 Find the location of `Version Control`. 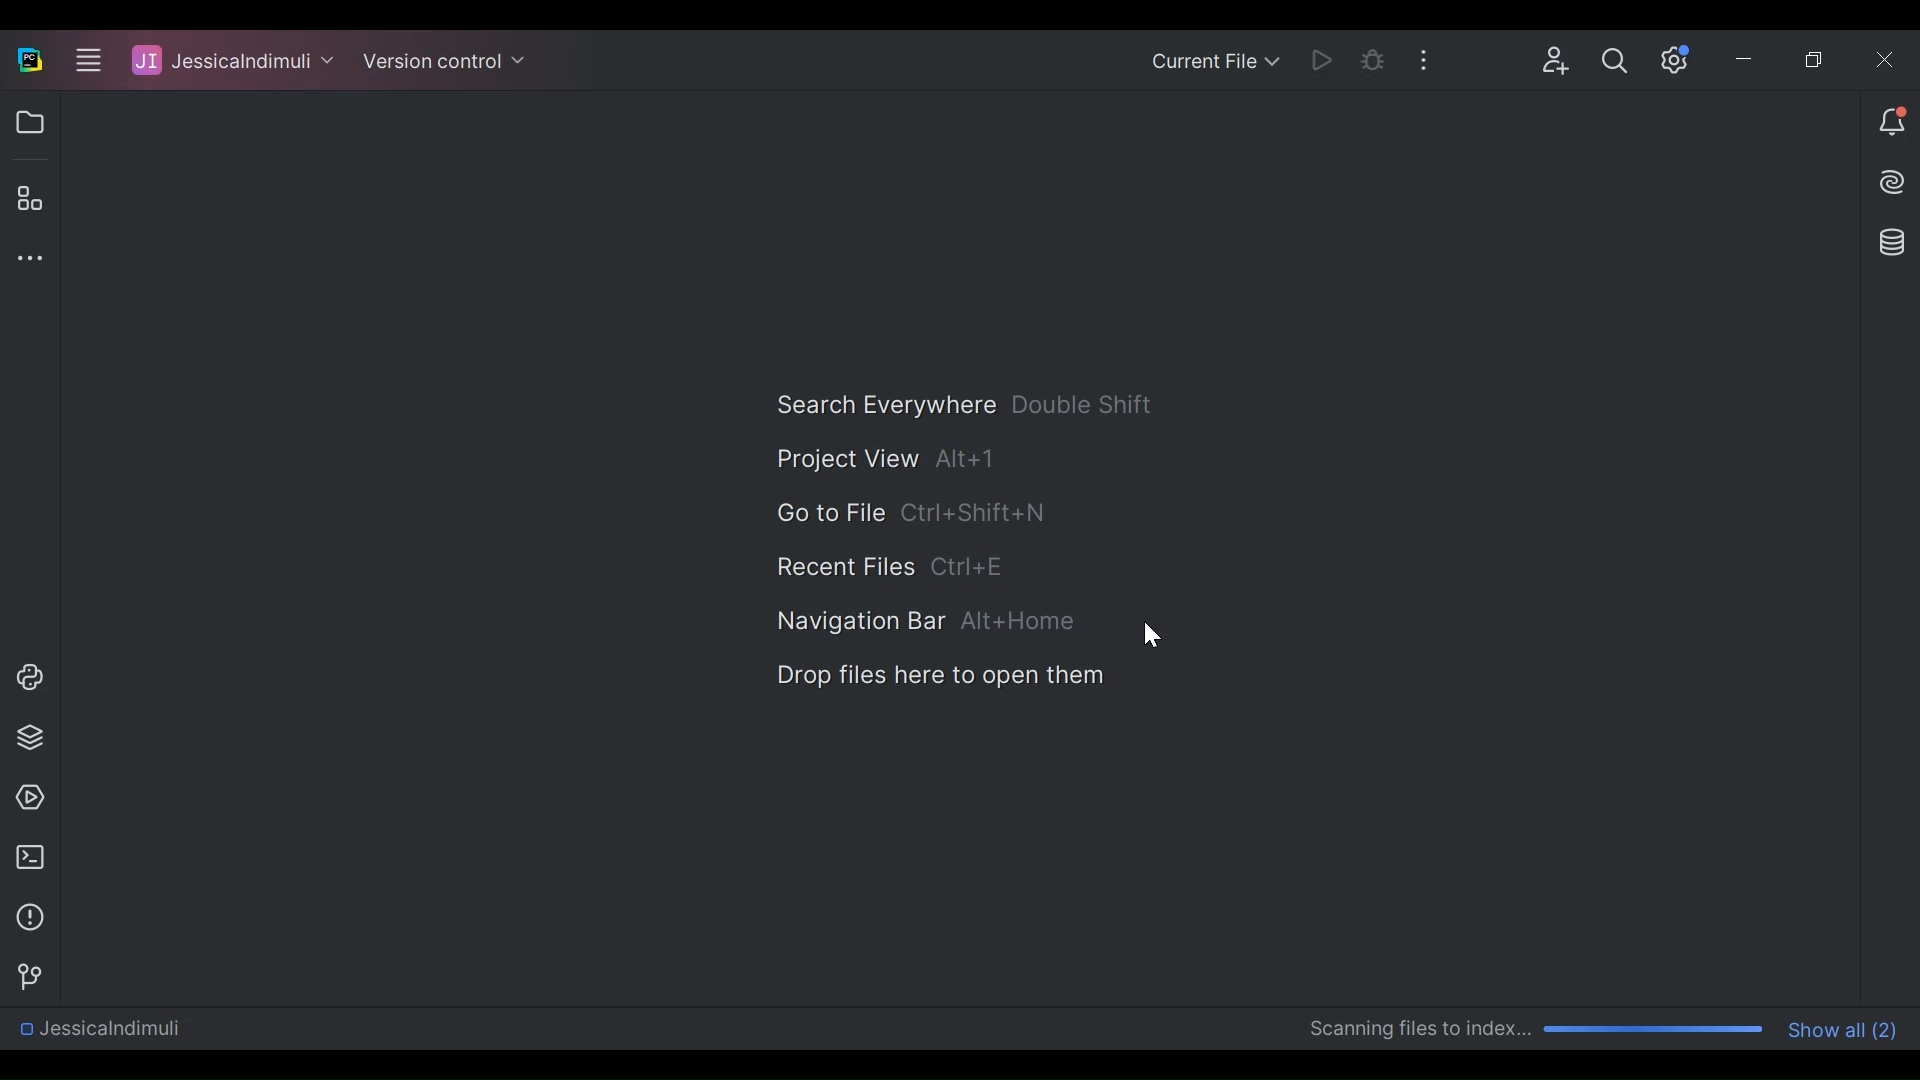

Version Control is located at coordinates (448, 61).